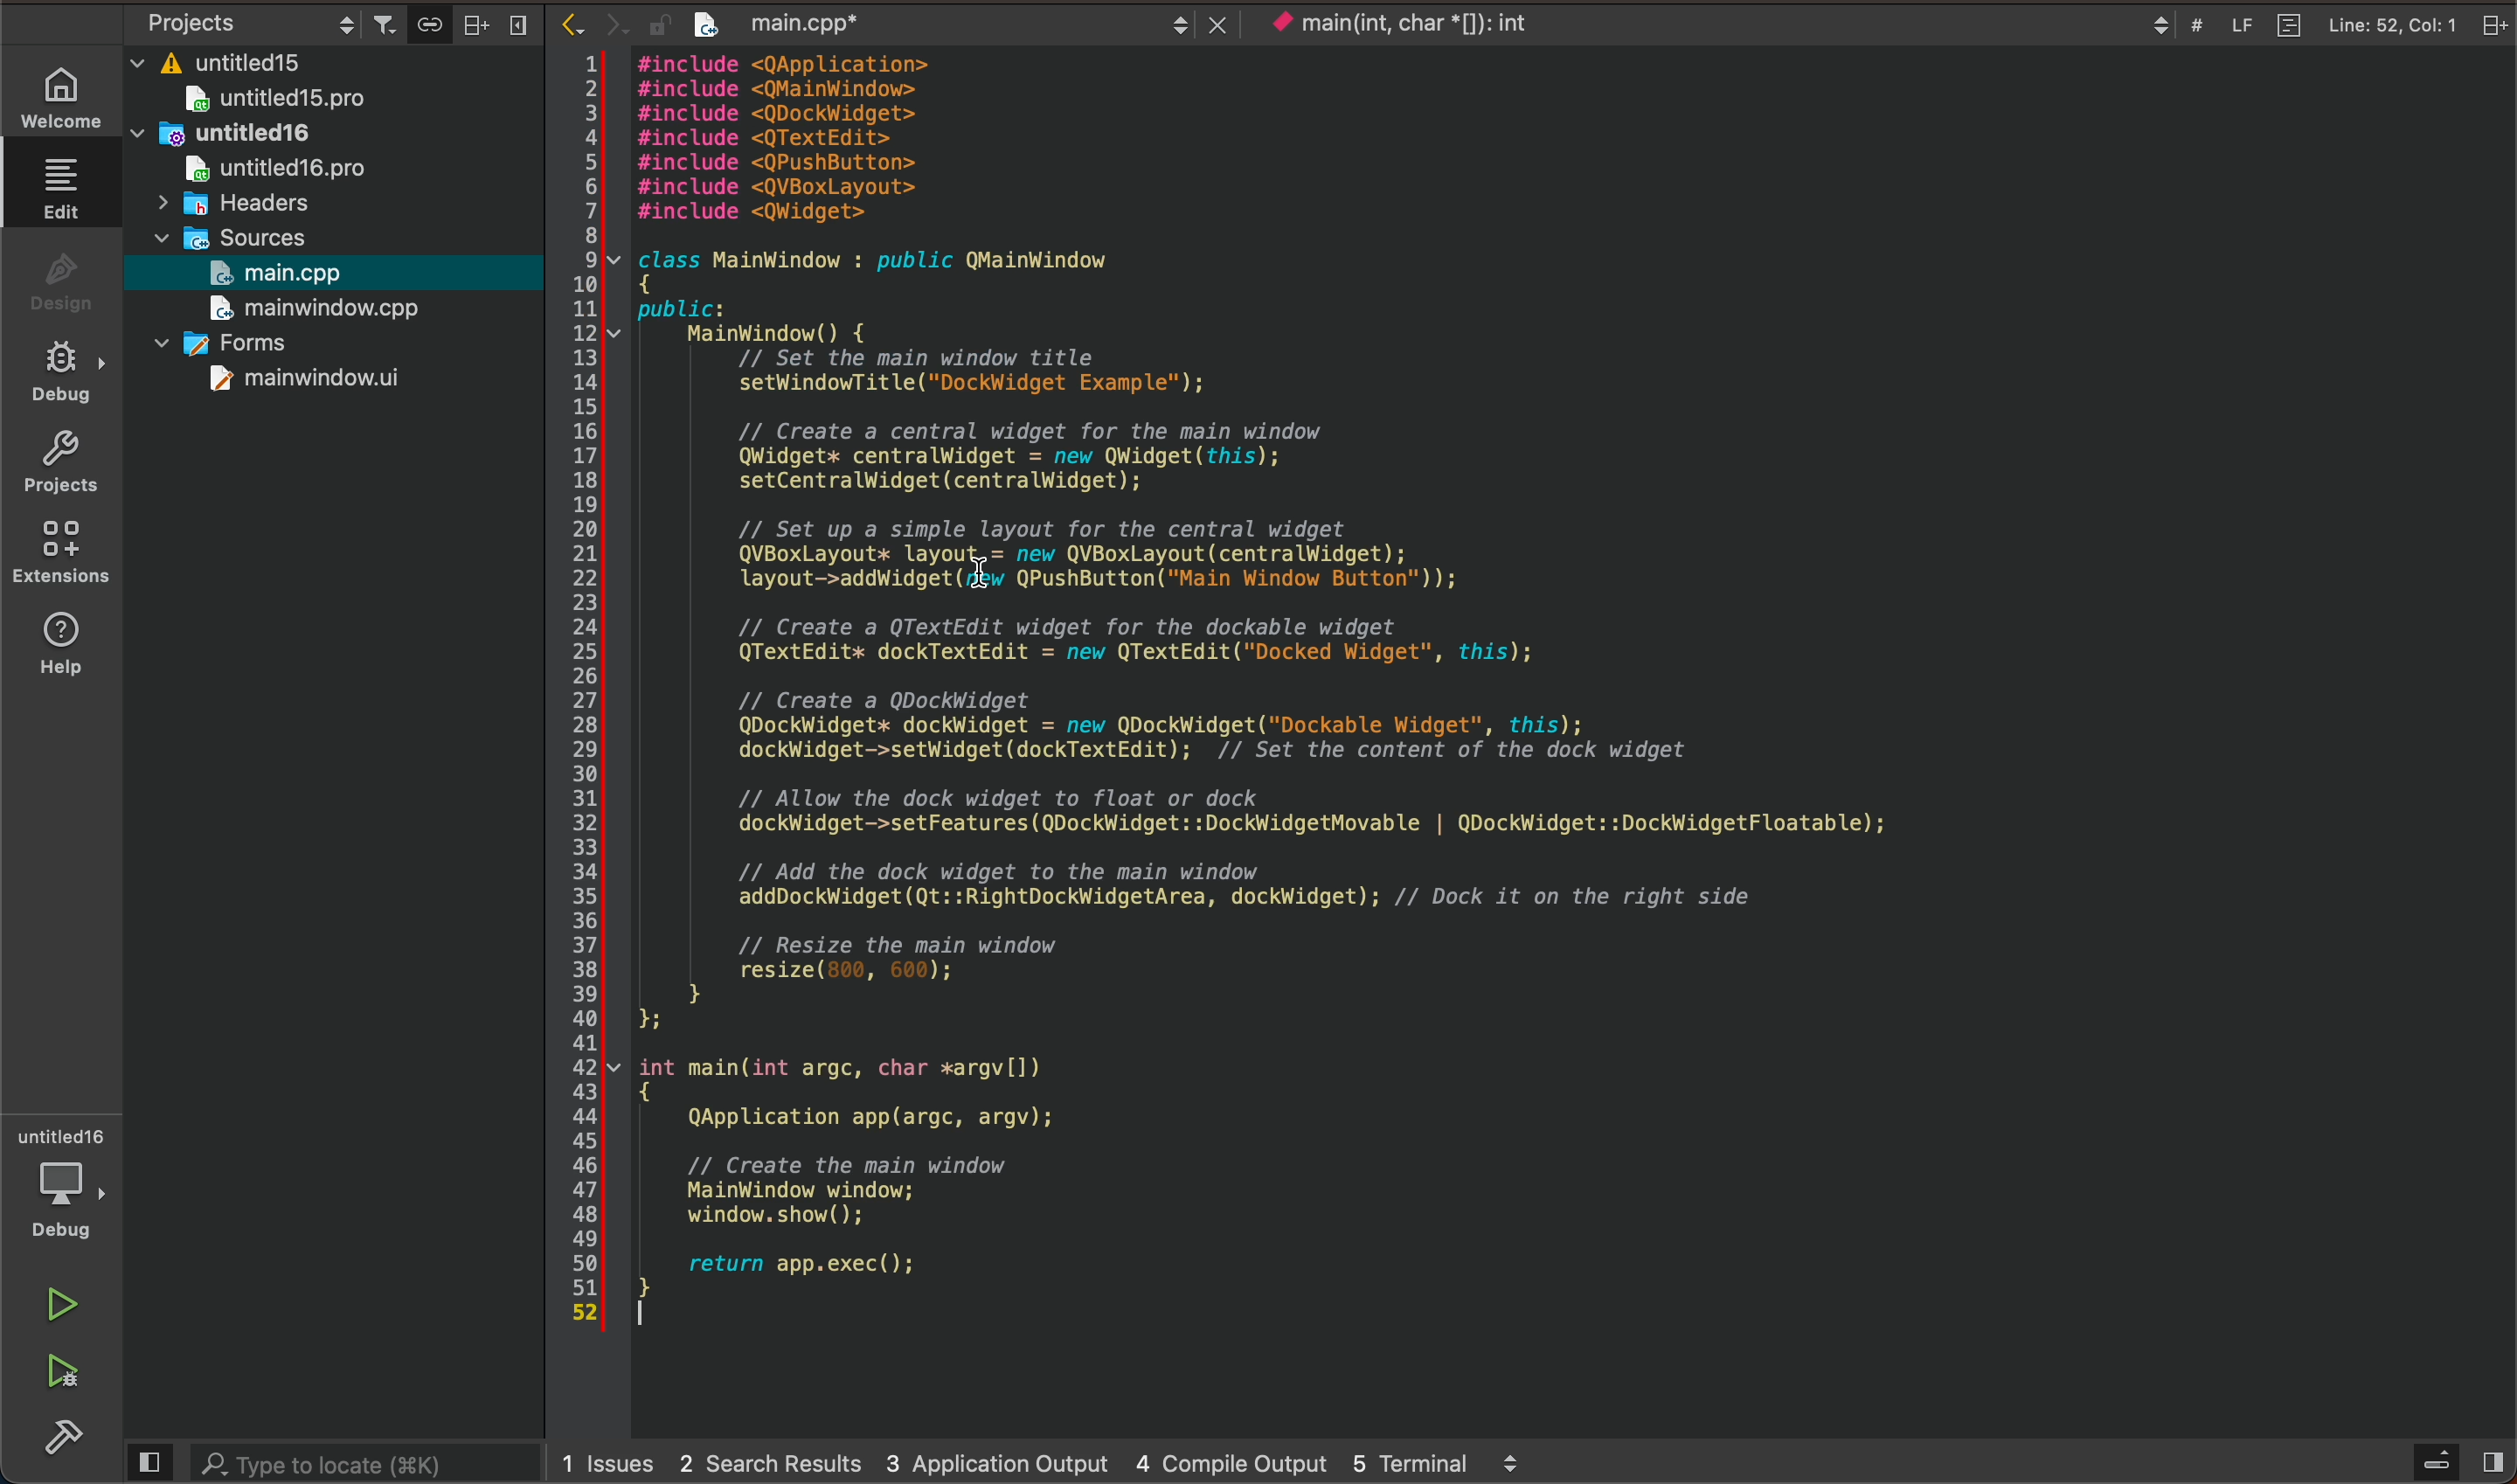 Image resolution: width=2517 pixels, height=1484 pixels. Describe the element at coordinates (328, 307) in the screenshot. I see `main window` at that location.